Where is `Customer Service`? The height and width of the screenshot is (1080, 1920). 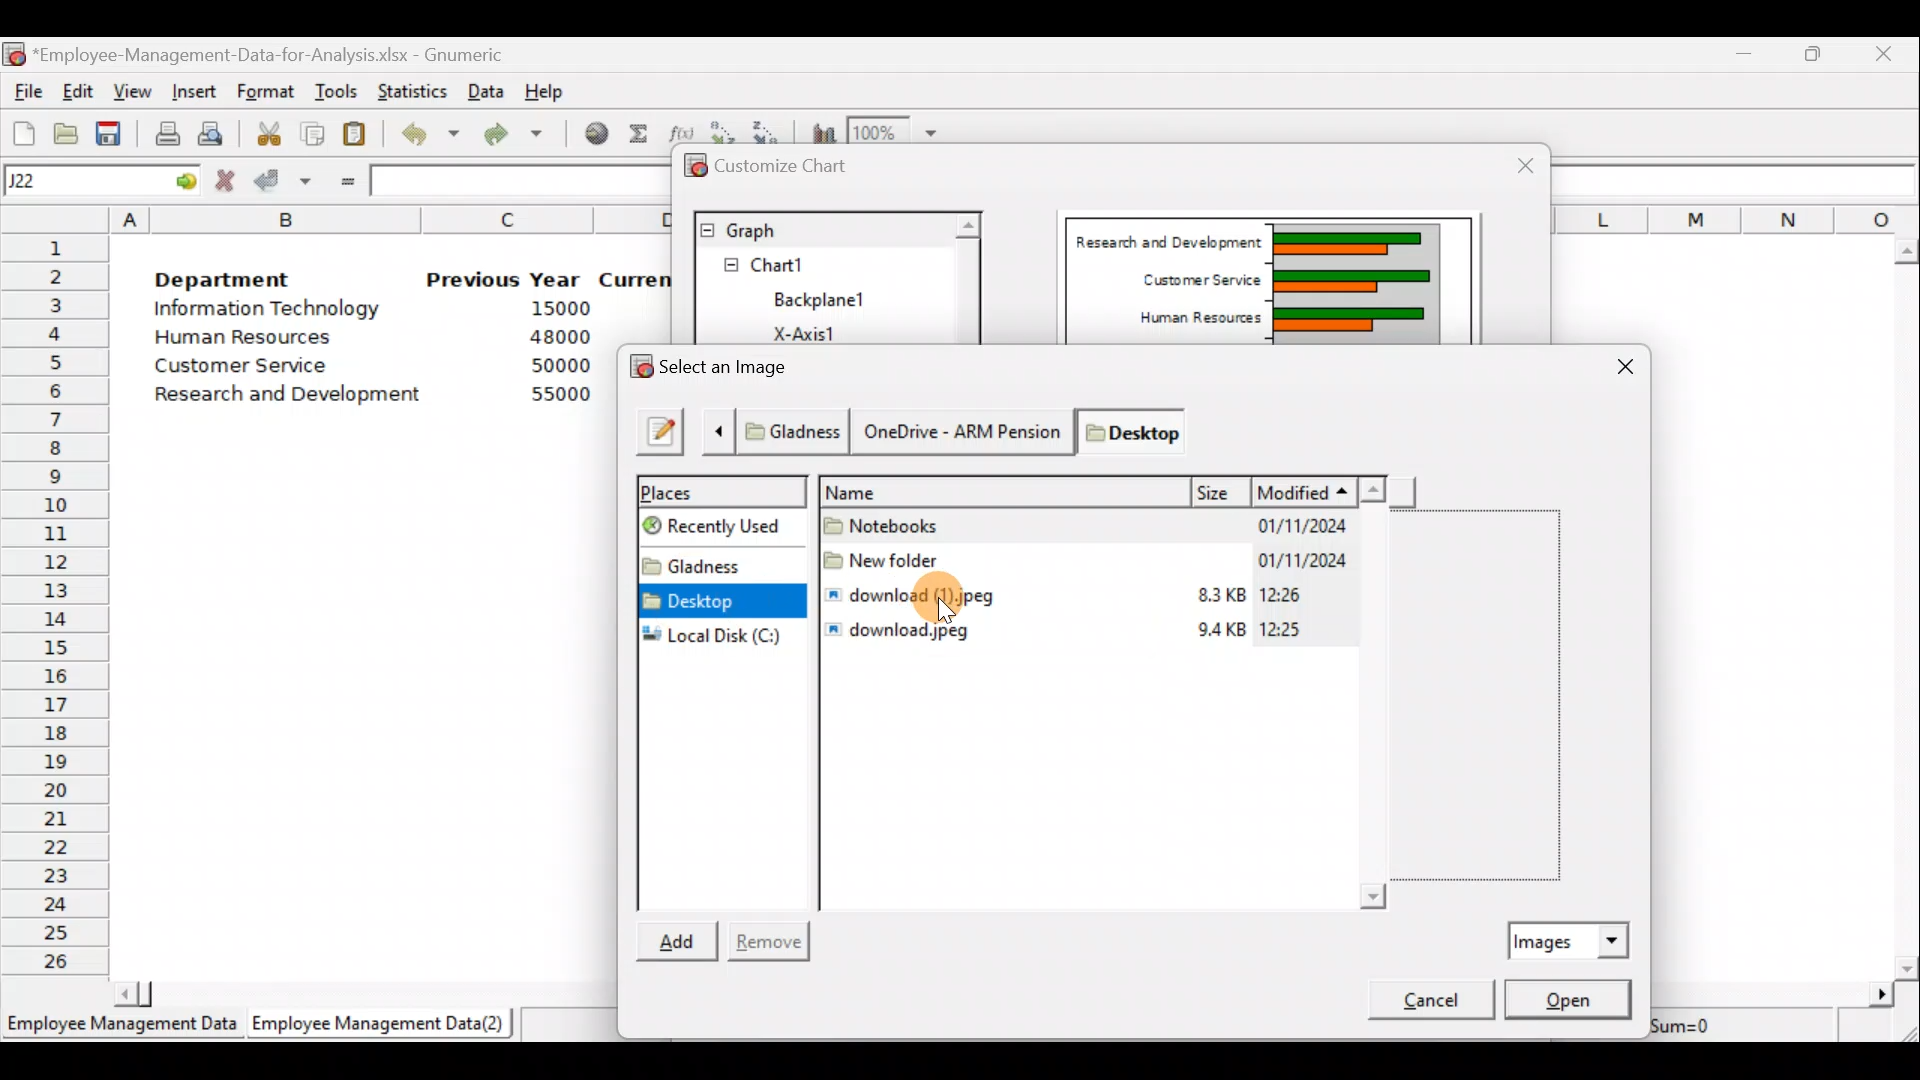 Customer Service is located at coordinates (232, 366).